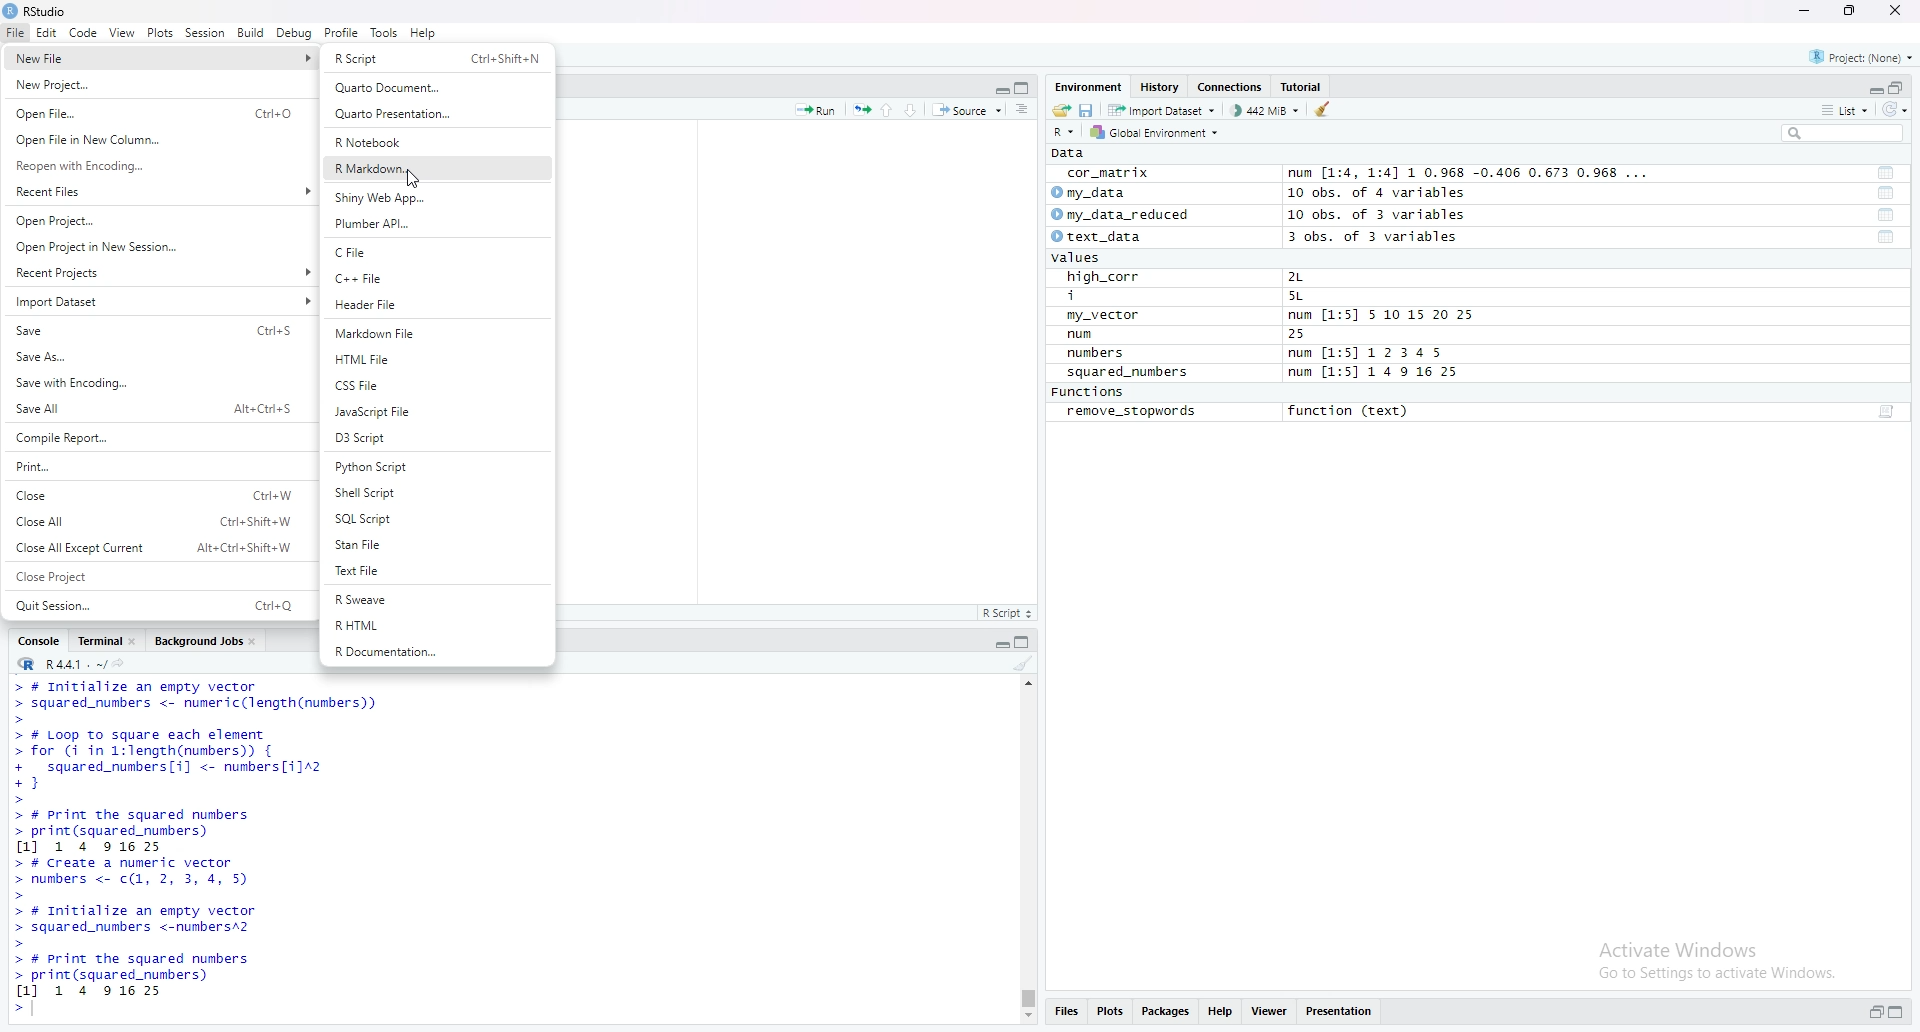 The height and width of the screenshot is (1032, 1920). I want to click on R HTML, so click(437, 627).